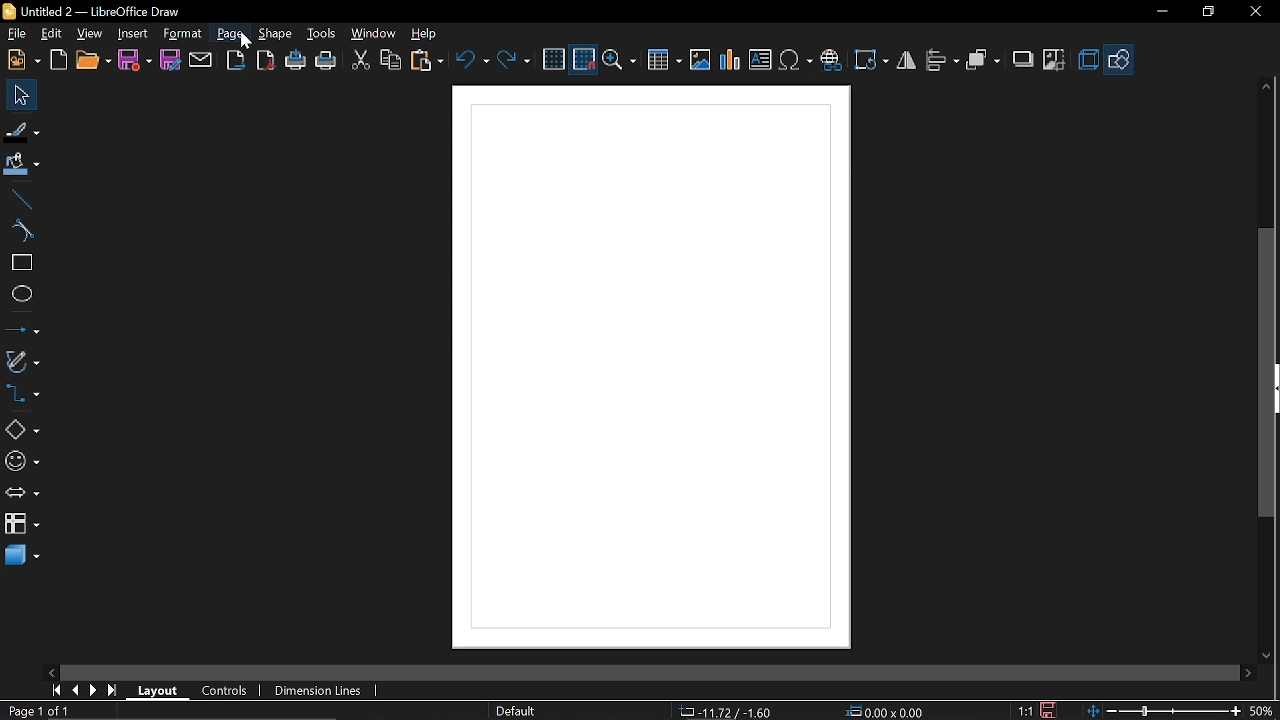 Image resolution: width=1280 pixels, height=720 pixels. Describe the element at coordinates (77, 691) in the screenshot. I see `Previous` at that location.